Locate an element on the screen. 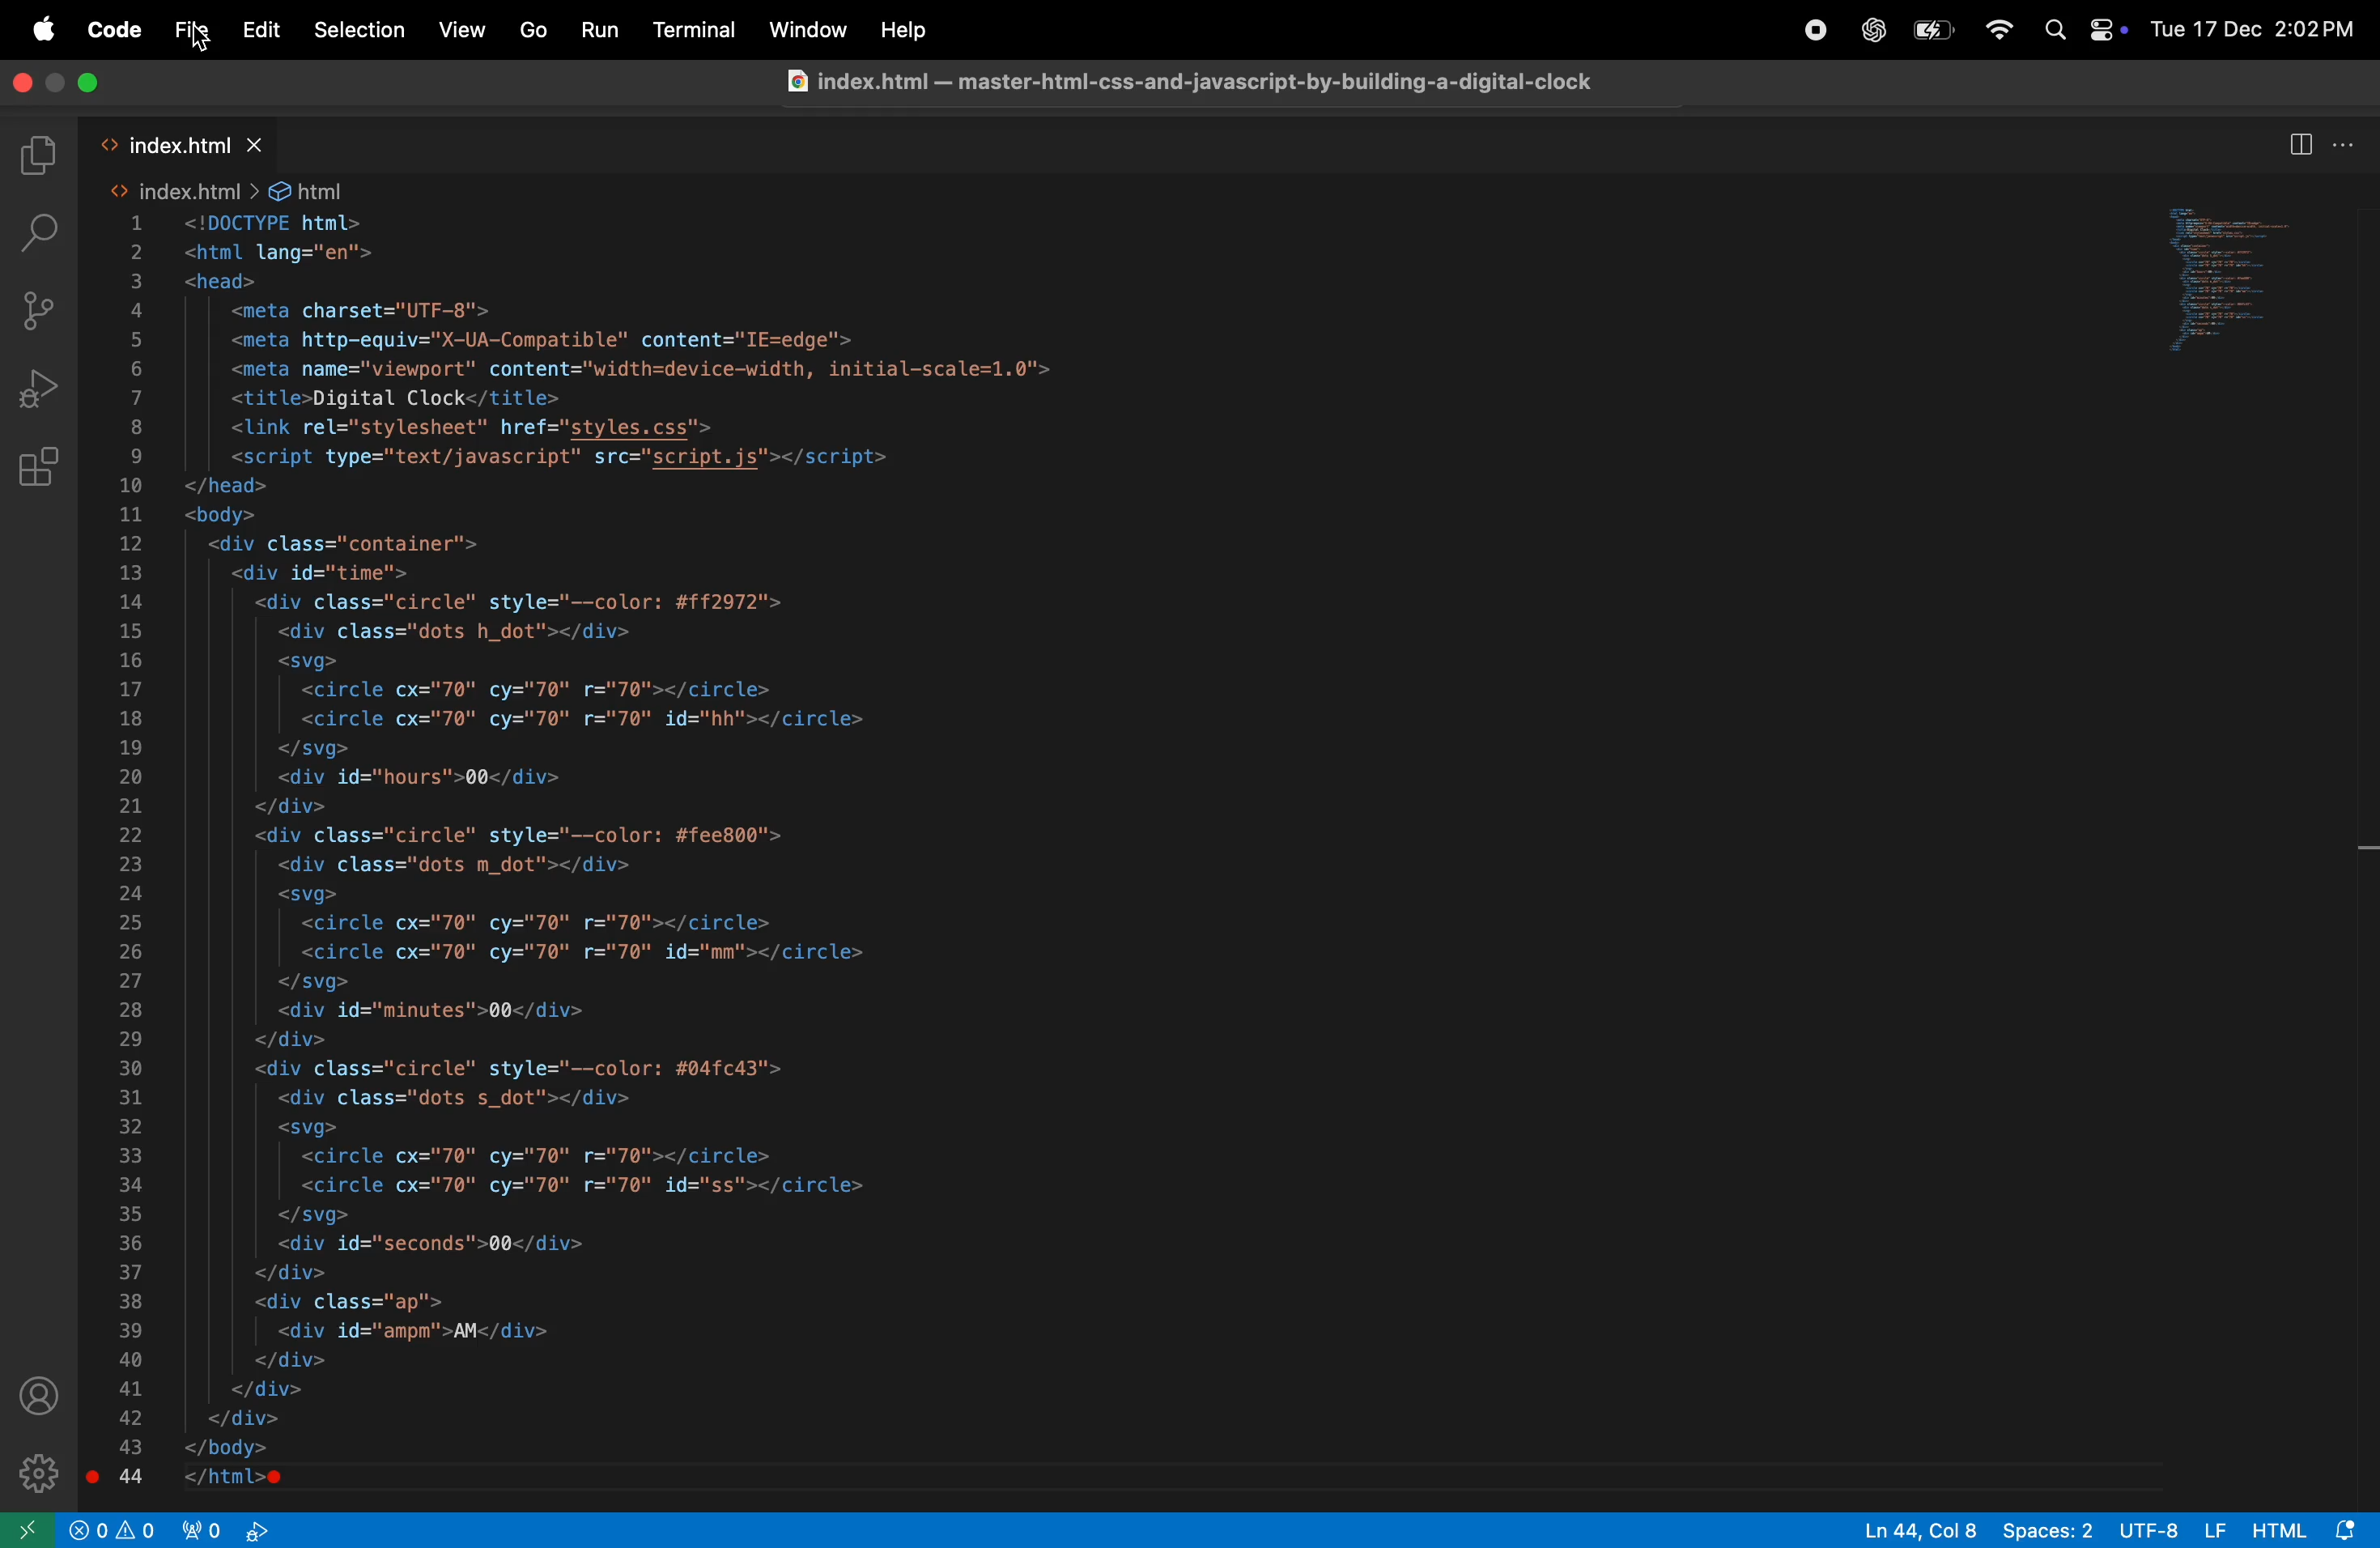 This screenshot has width=2380, height=1548. spaces 2 is located at coordinates (2047, 1529).